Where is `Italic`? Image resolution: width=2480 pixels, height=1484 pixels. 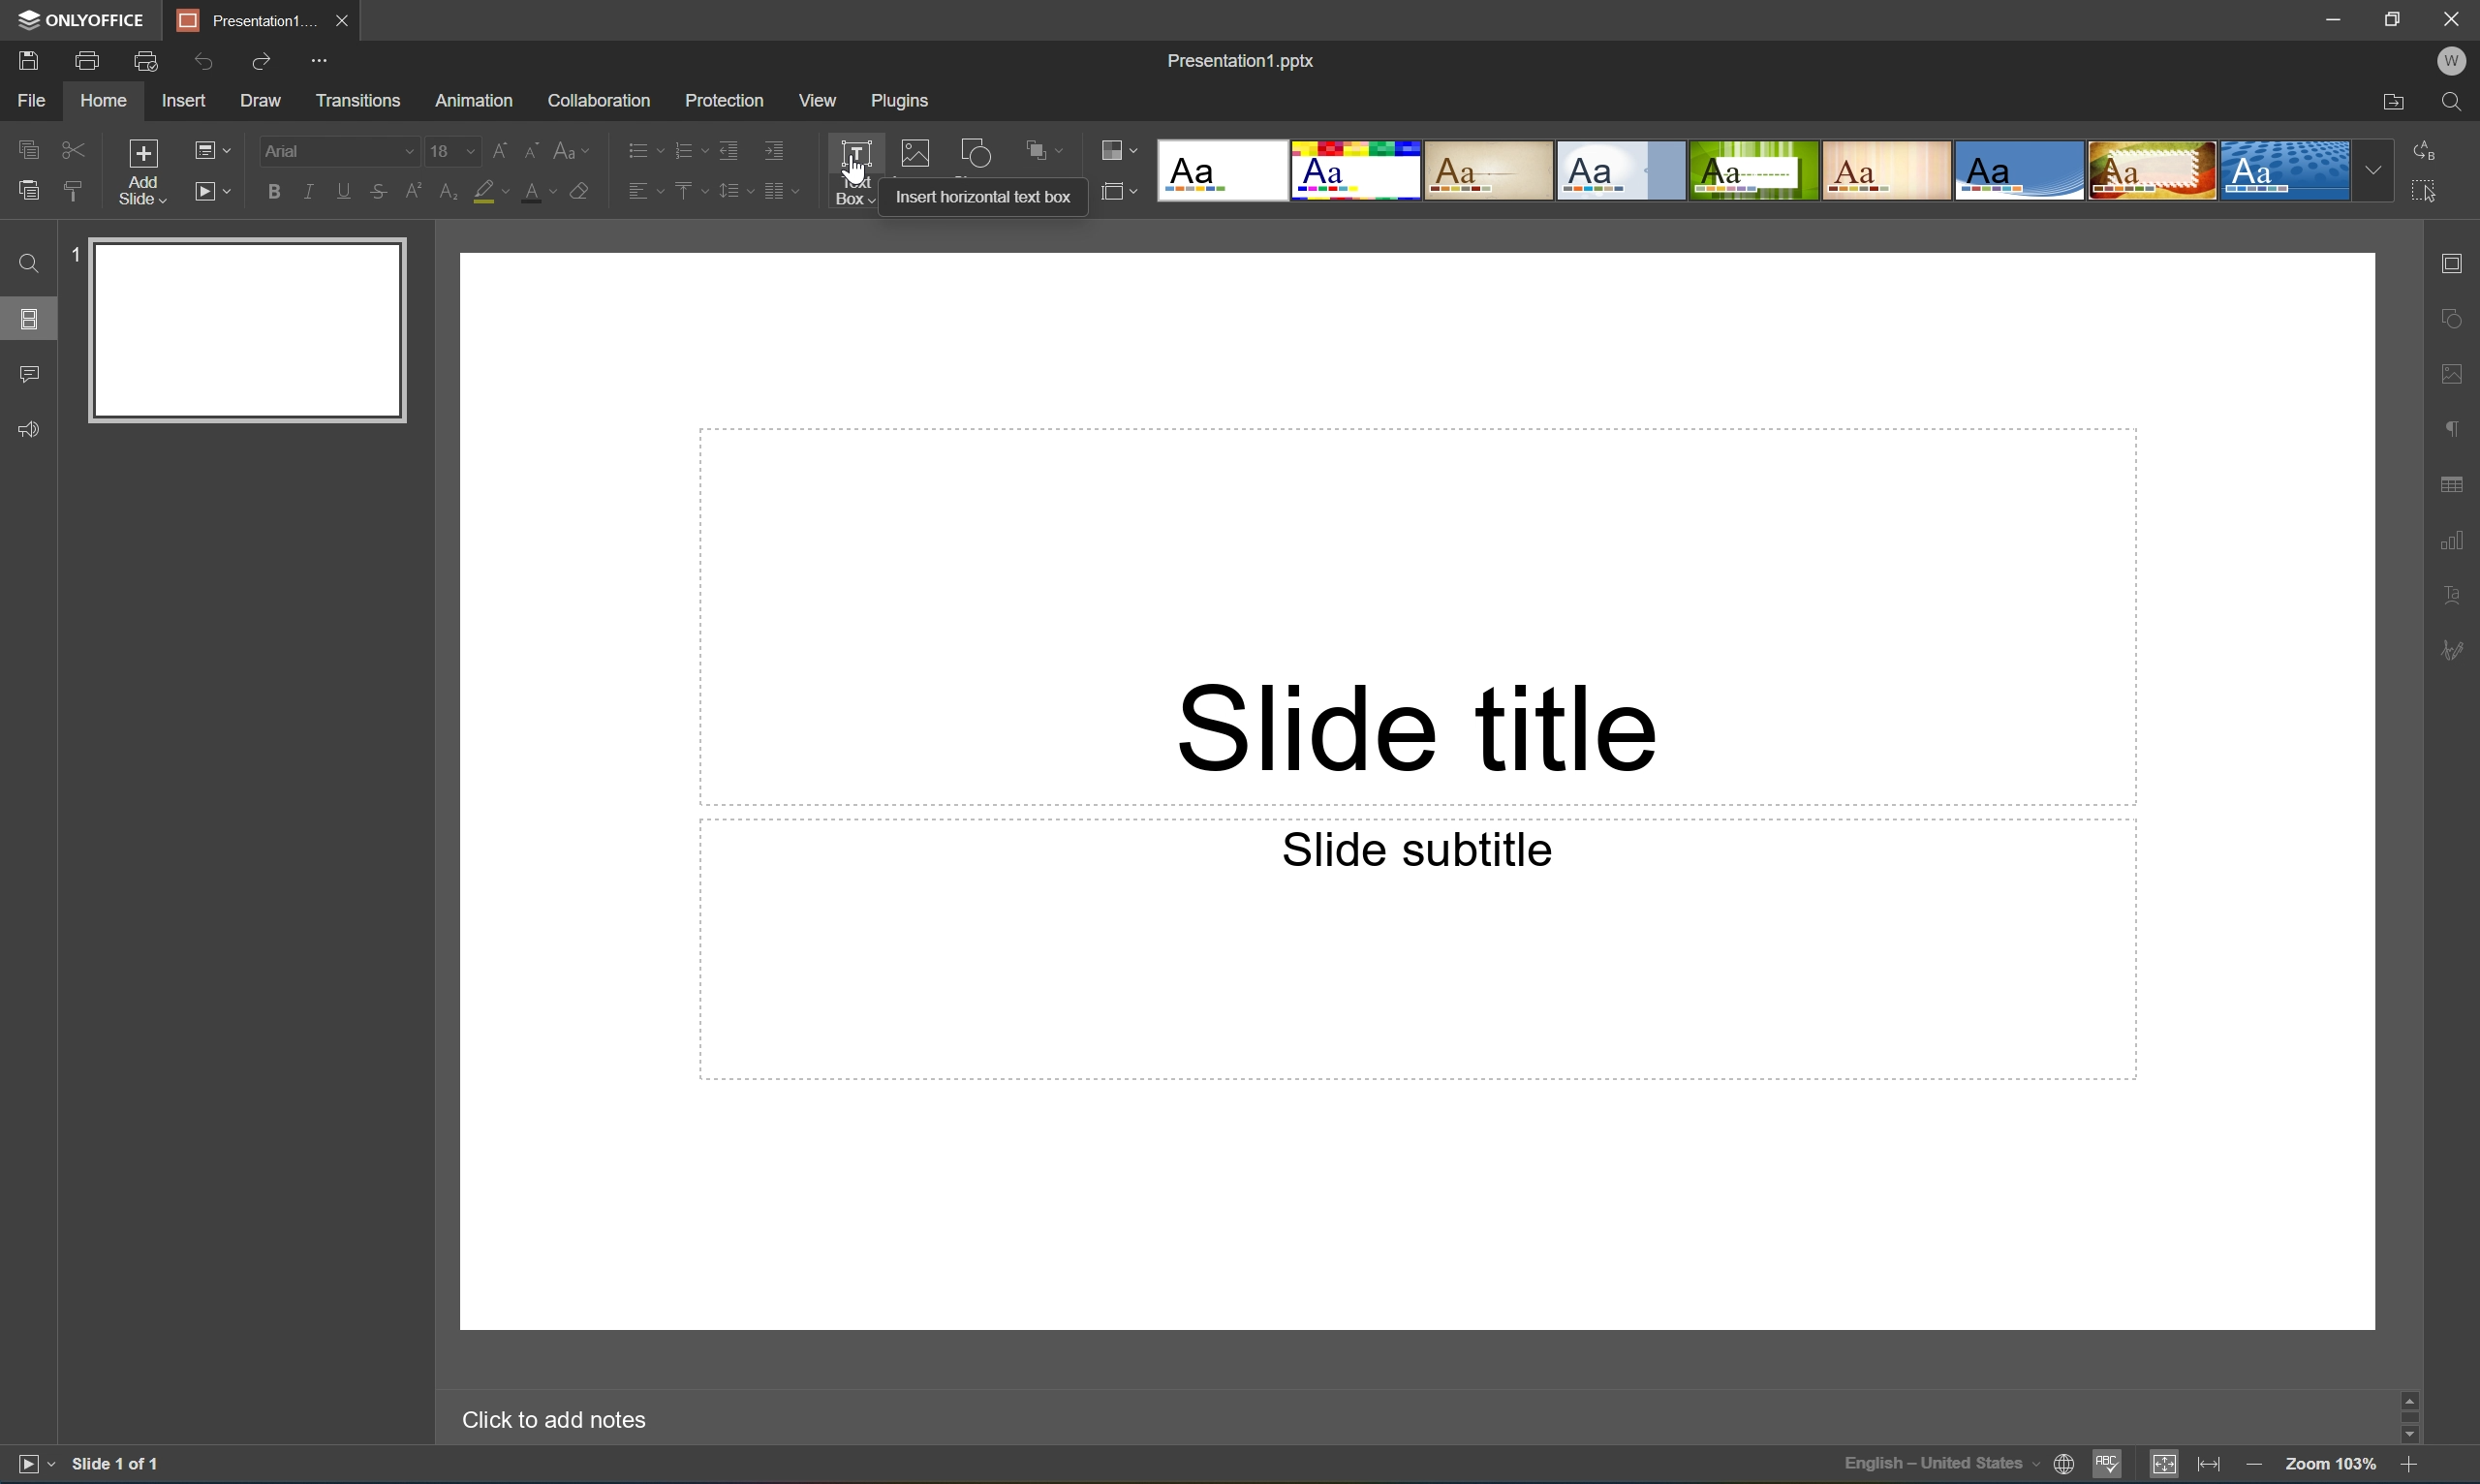 Italic is located at coordinates (307, 192).